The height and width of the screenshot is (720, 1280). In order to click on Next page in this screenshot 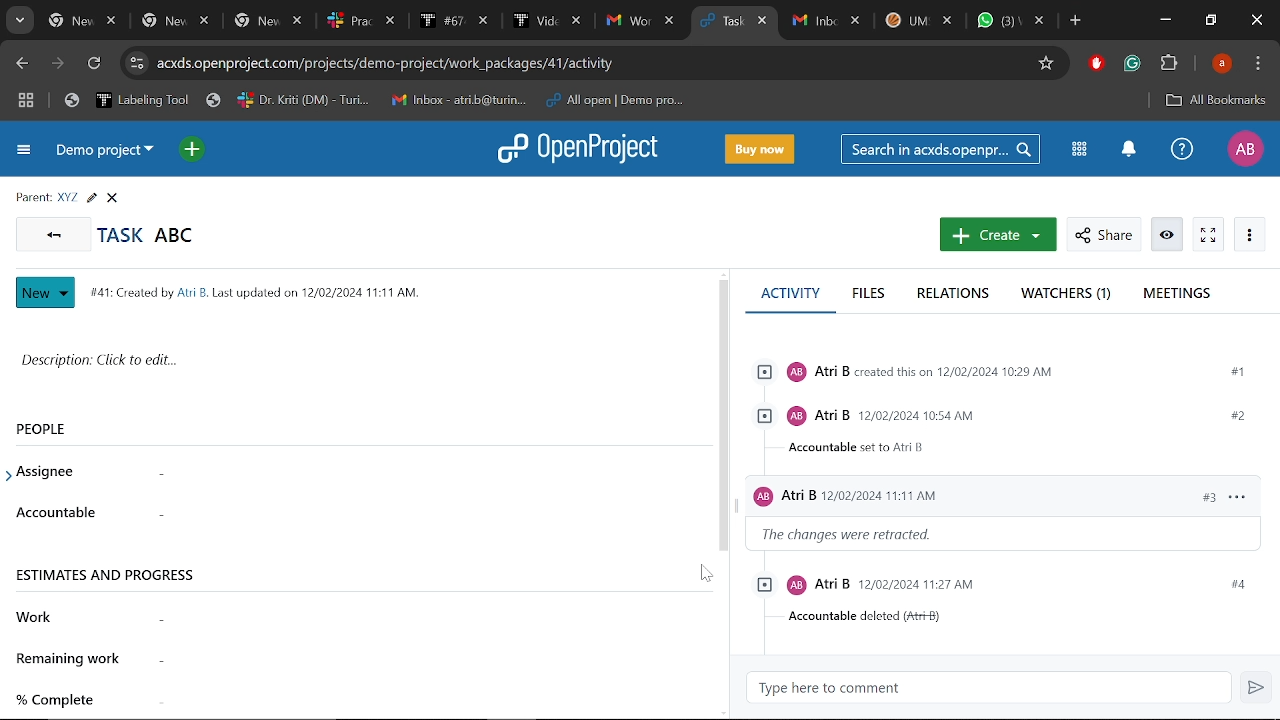, I will do `click(58, 65)`.